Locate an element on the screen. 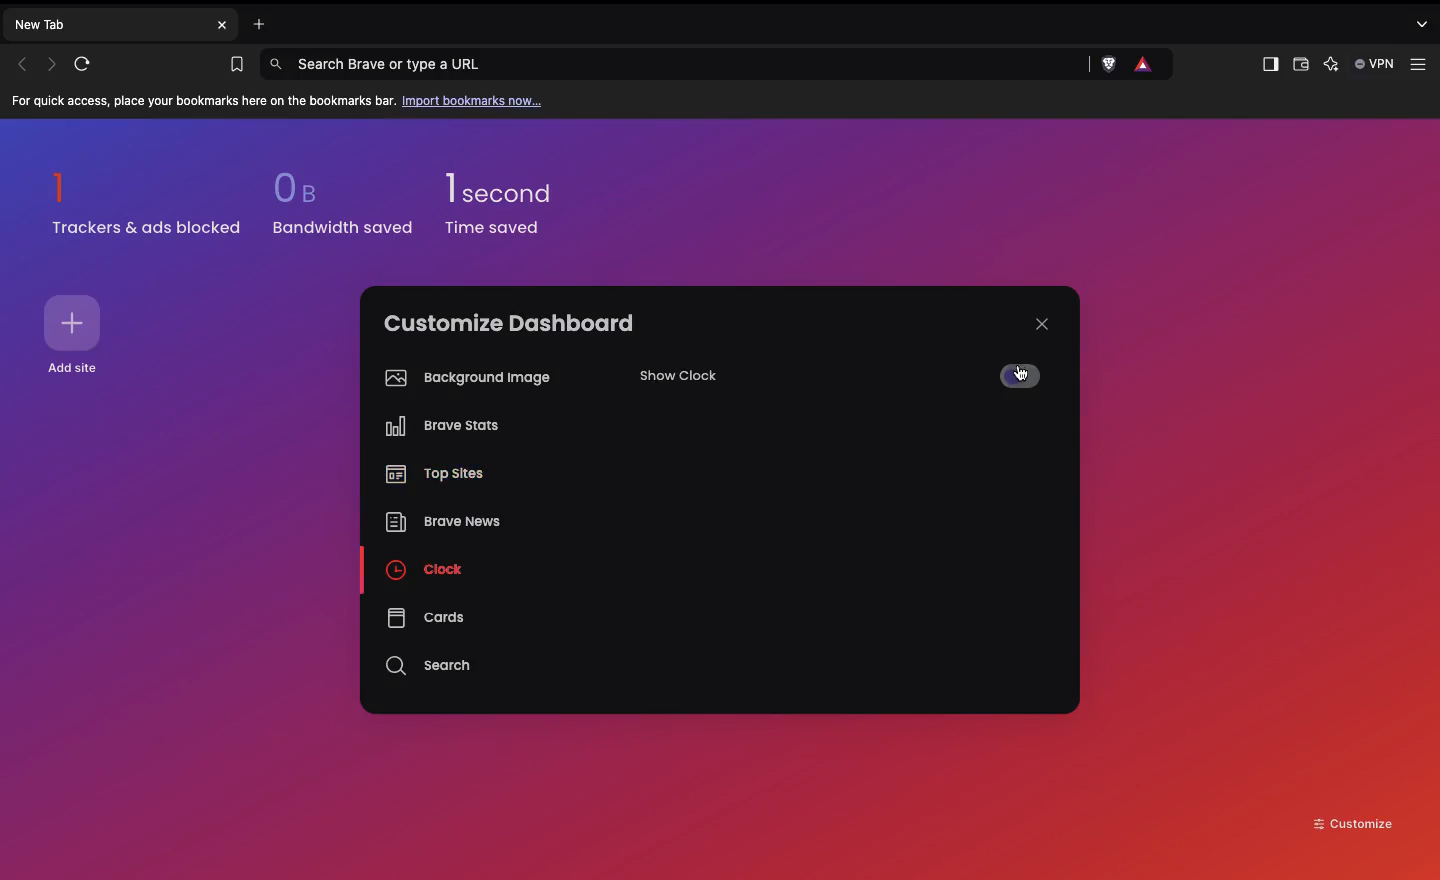 This screenshot has height=880, width=1440. Search Brave or type a URL is located at coordinates (676, 63).